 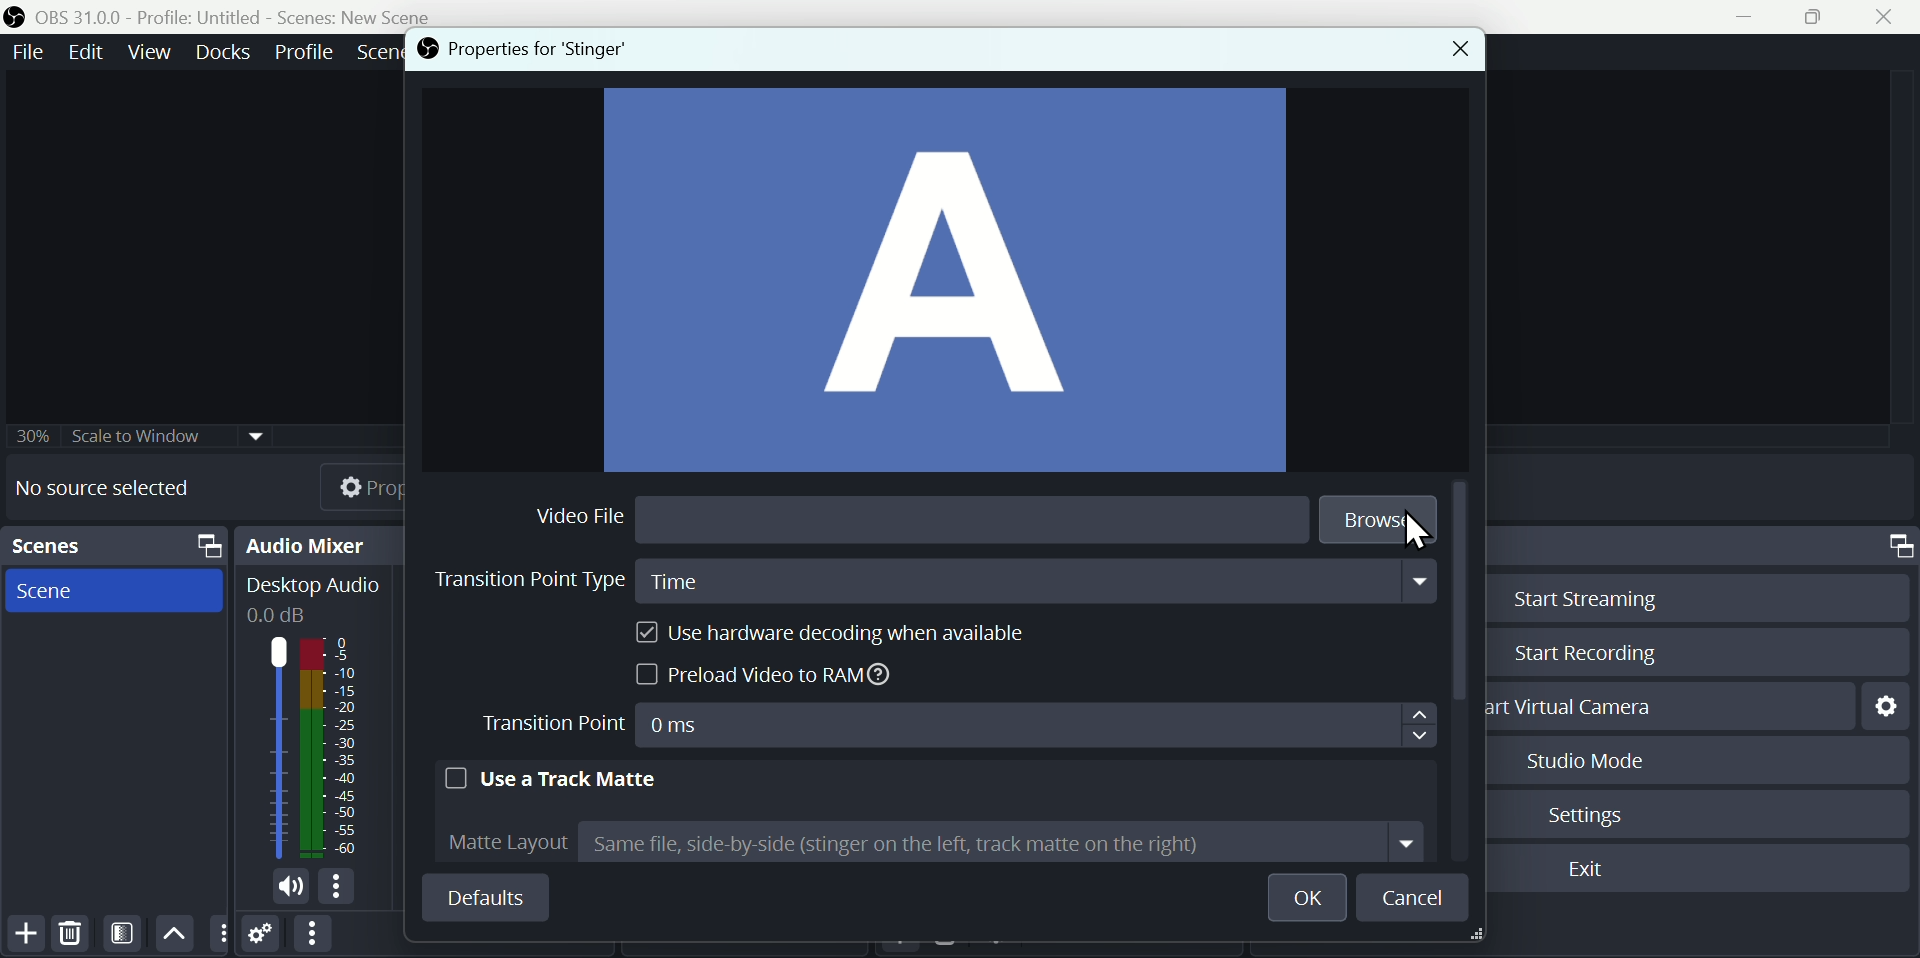 I want to click on Scroll bar, so click(x=1464, y=595).